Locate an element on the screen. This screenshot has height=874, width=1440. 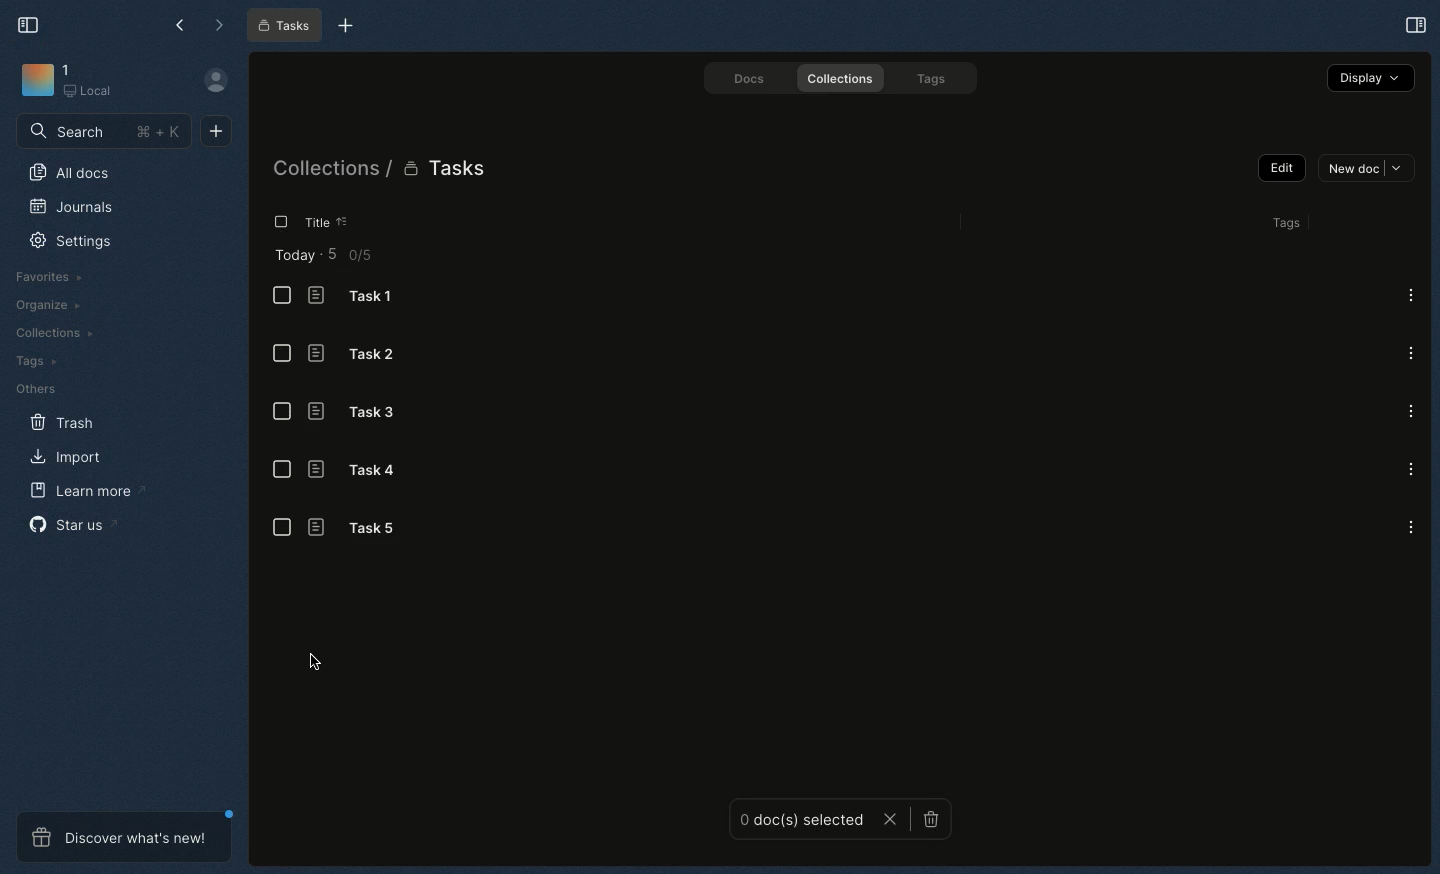
Task 2 is located at coordinates (362, 354).